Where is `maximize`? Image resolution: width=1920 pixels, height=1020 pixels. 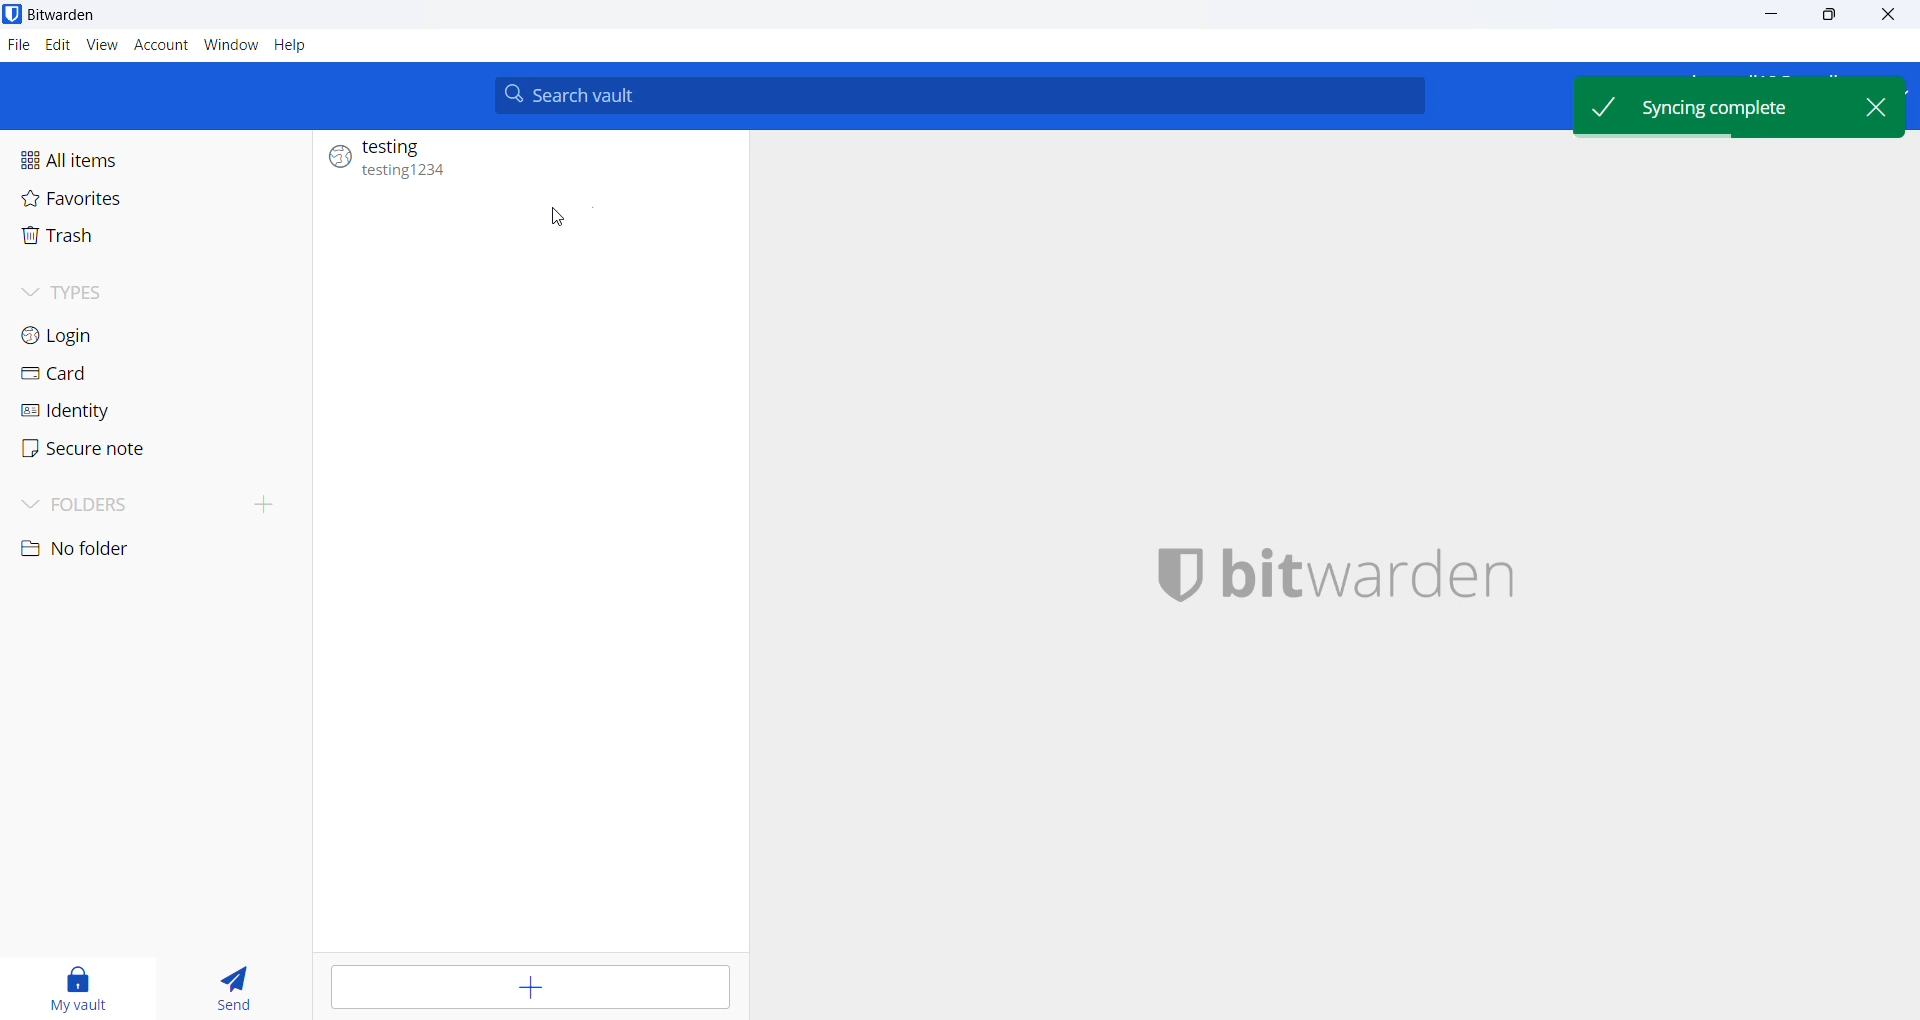 maximize is located at coordinates (1829, 17).